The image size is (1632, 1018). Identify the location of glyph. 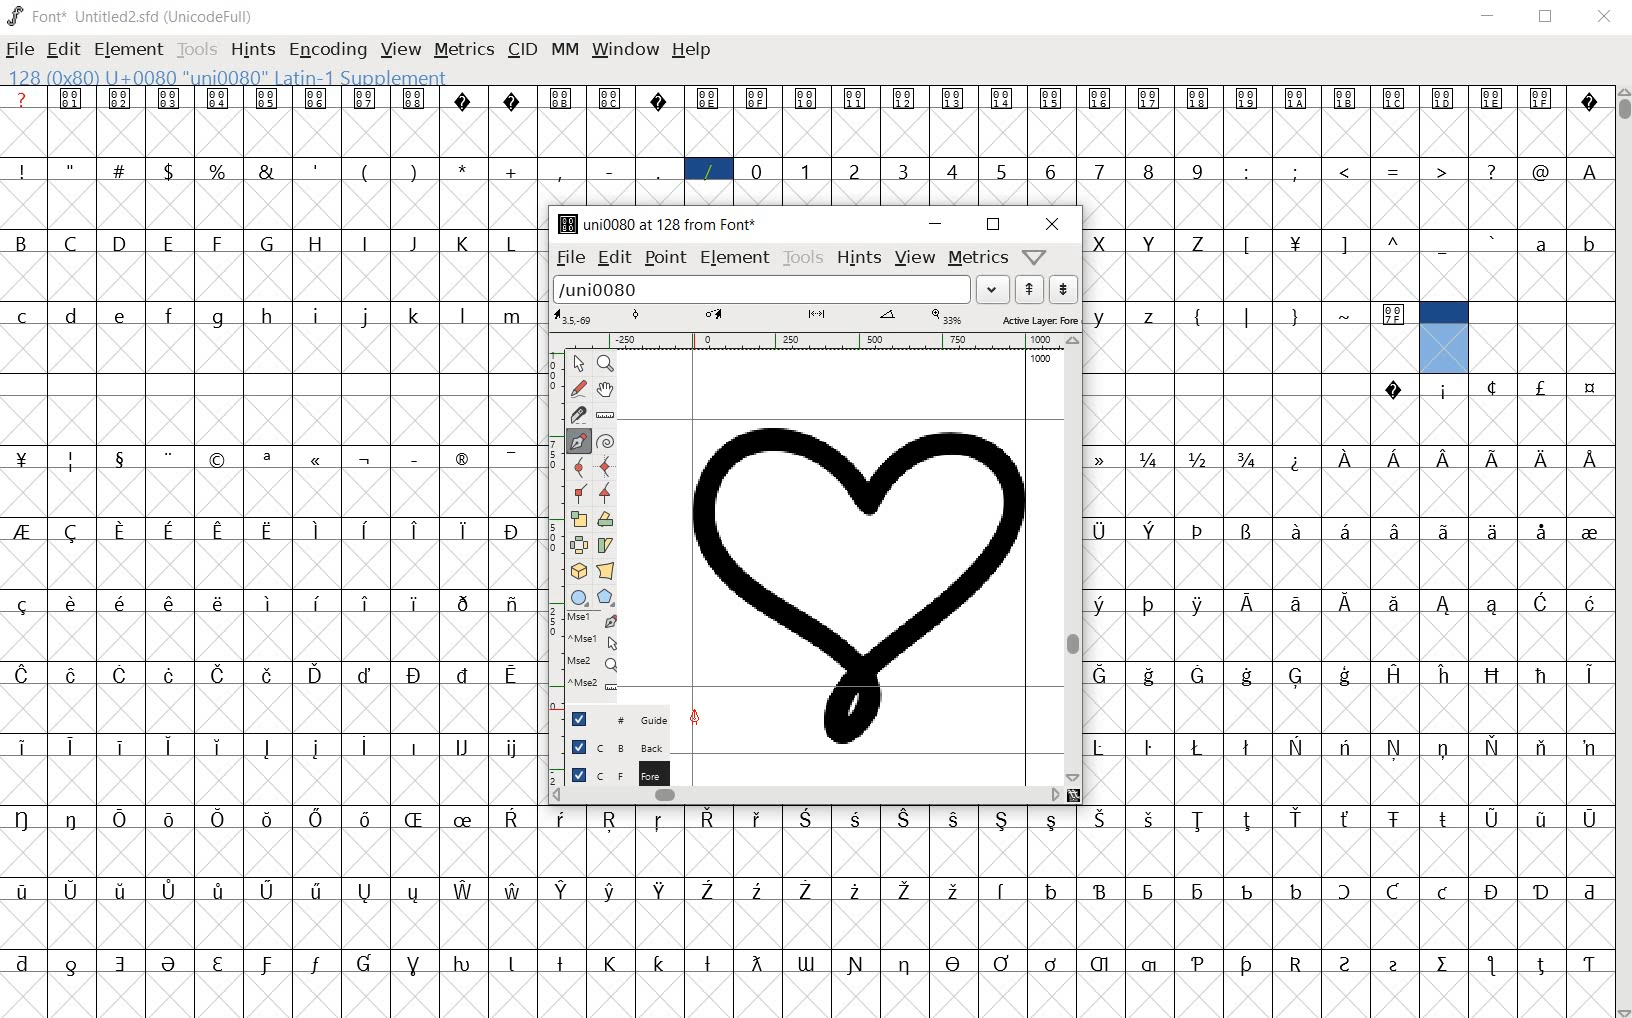
(1444, 99).